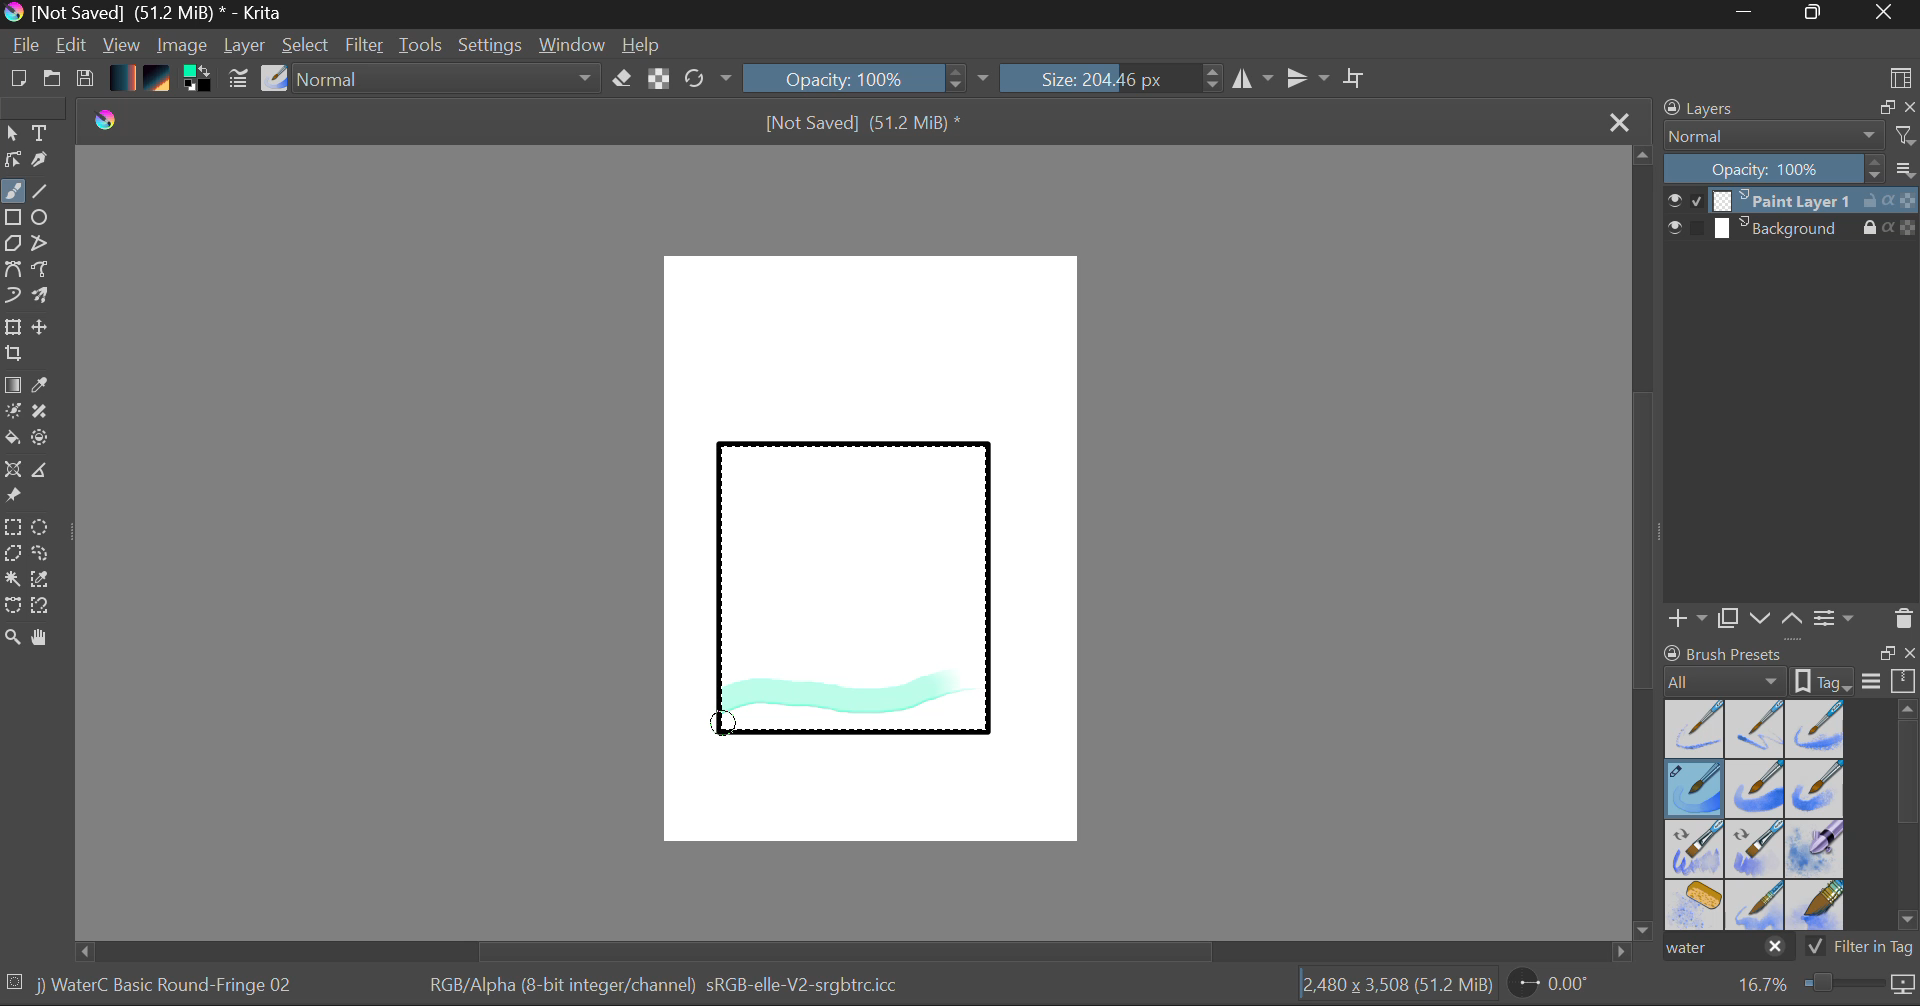  Describe the element at coordinates (47, 164) in the screenshot. I see `Calligraphic Tool` at that location.